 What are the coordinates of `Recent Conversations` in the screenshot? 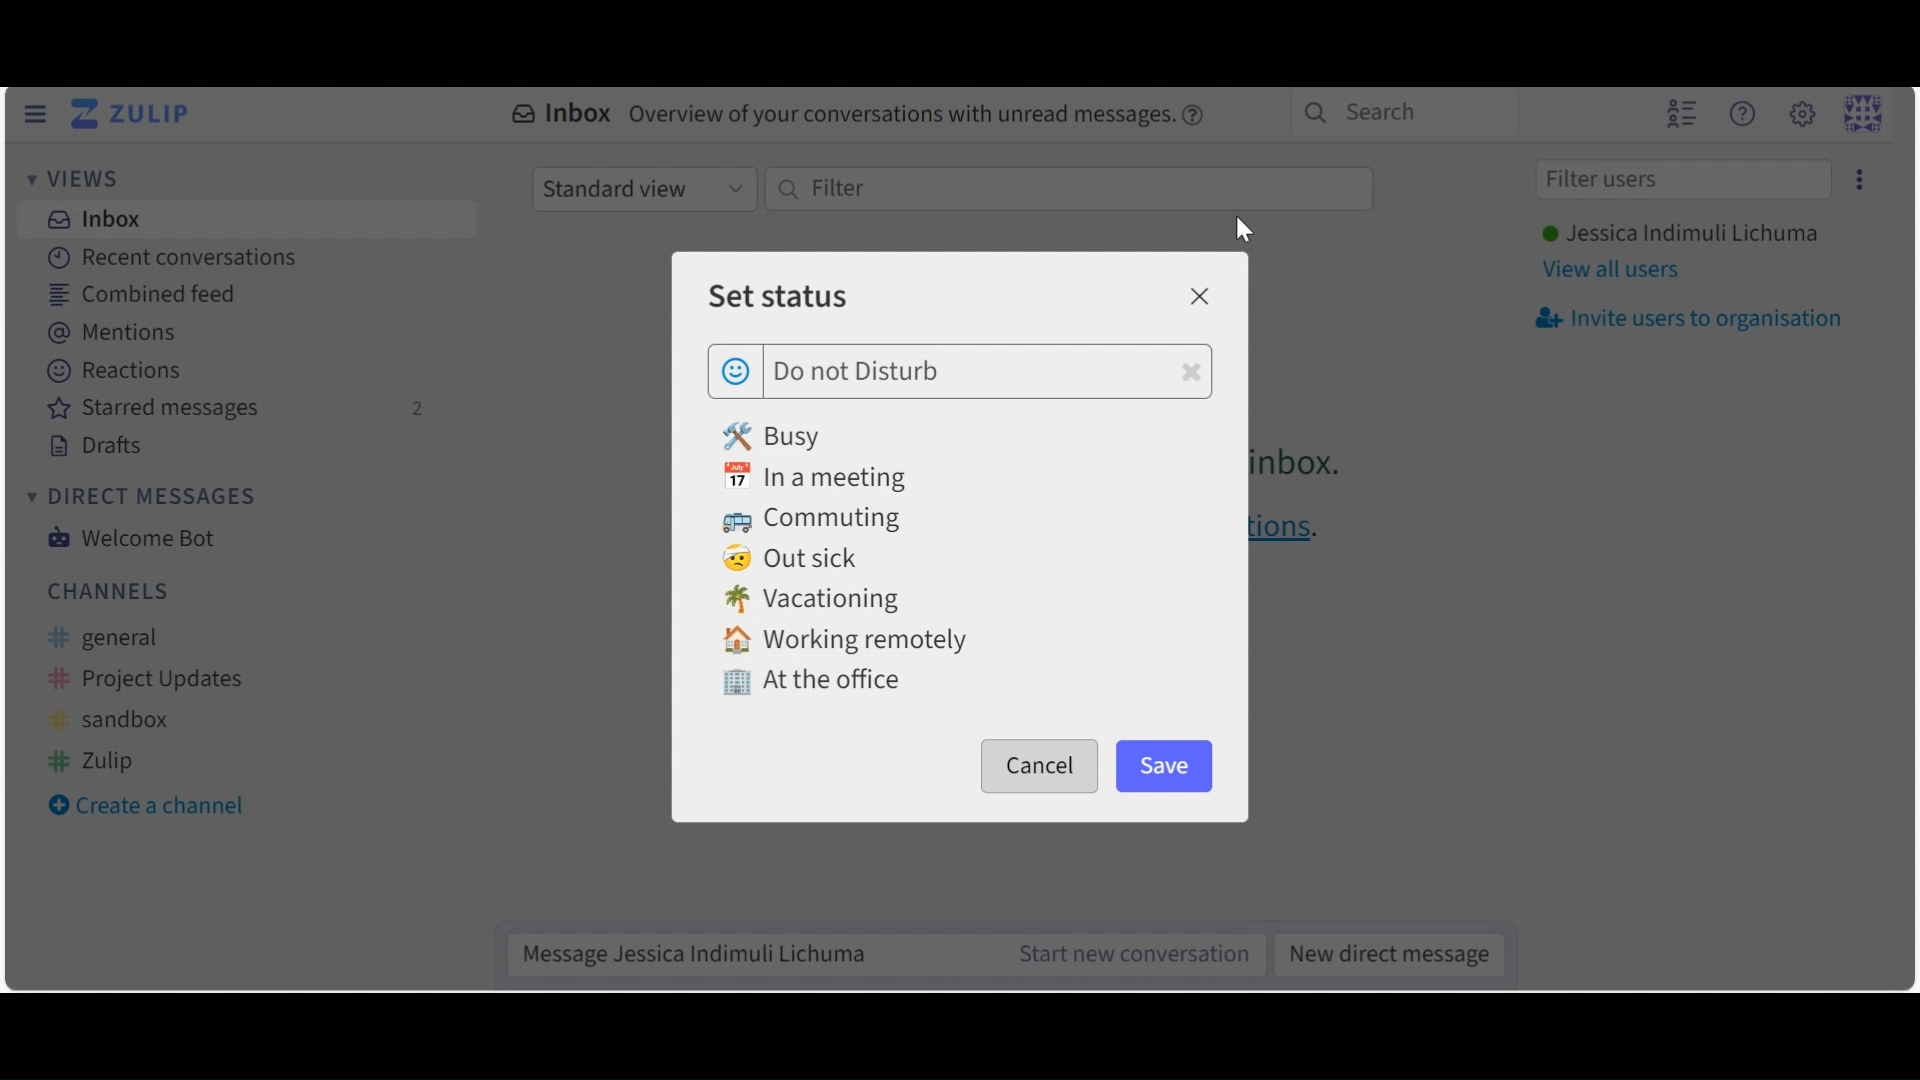 It's located at (170, 257).